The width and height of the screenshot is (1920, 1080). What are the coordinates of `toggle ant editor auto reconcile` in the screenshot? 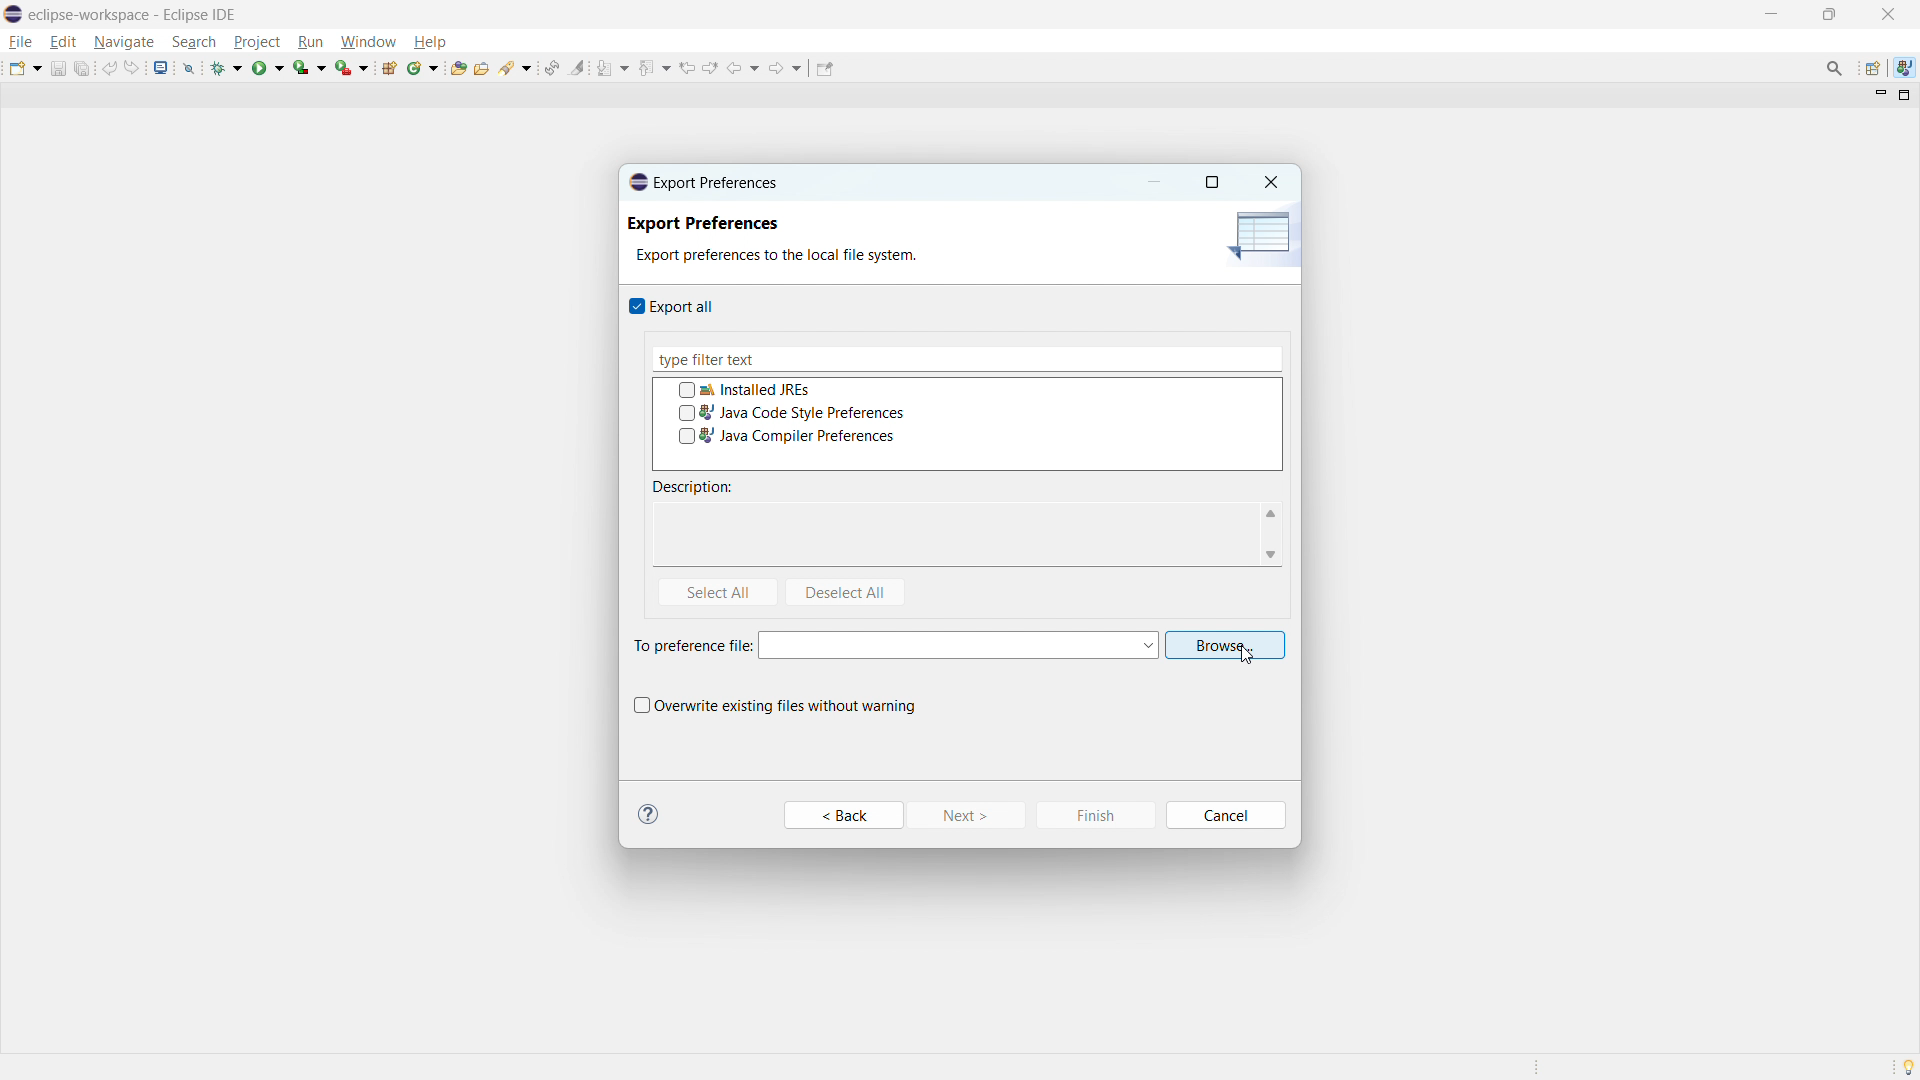 It's located at (551, 67).